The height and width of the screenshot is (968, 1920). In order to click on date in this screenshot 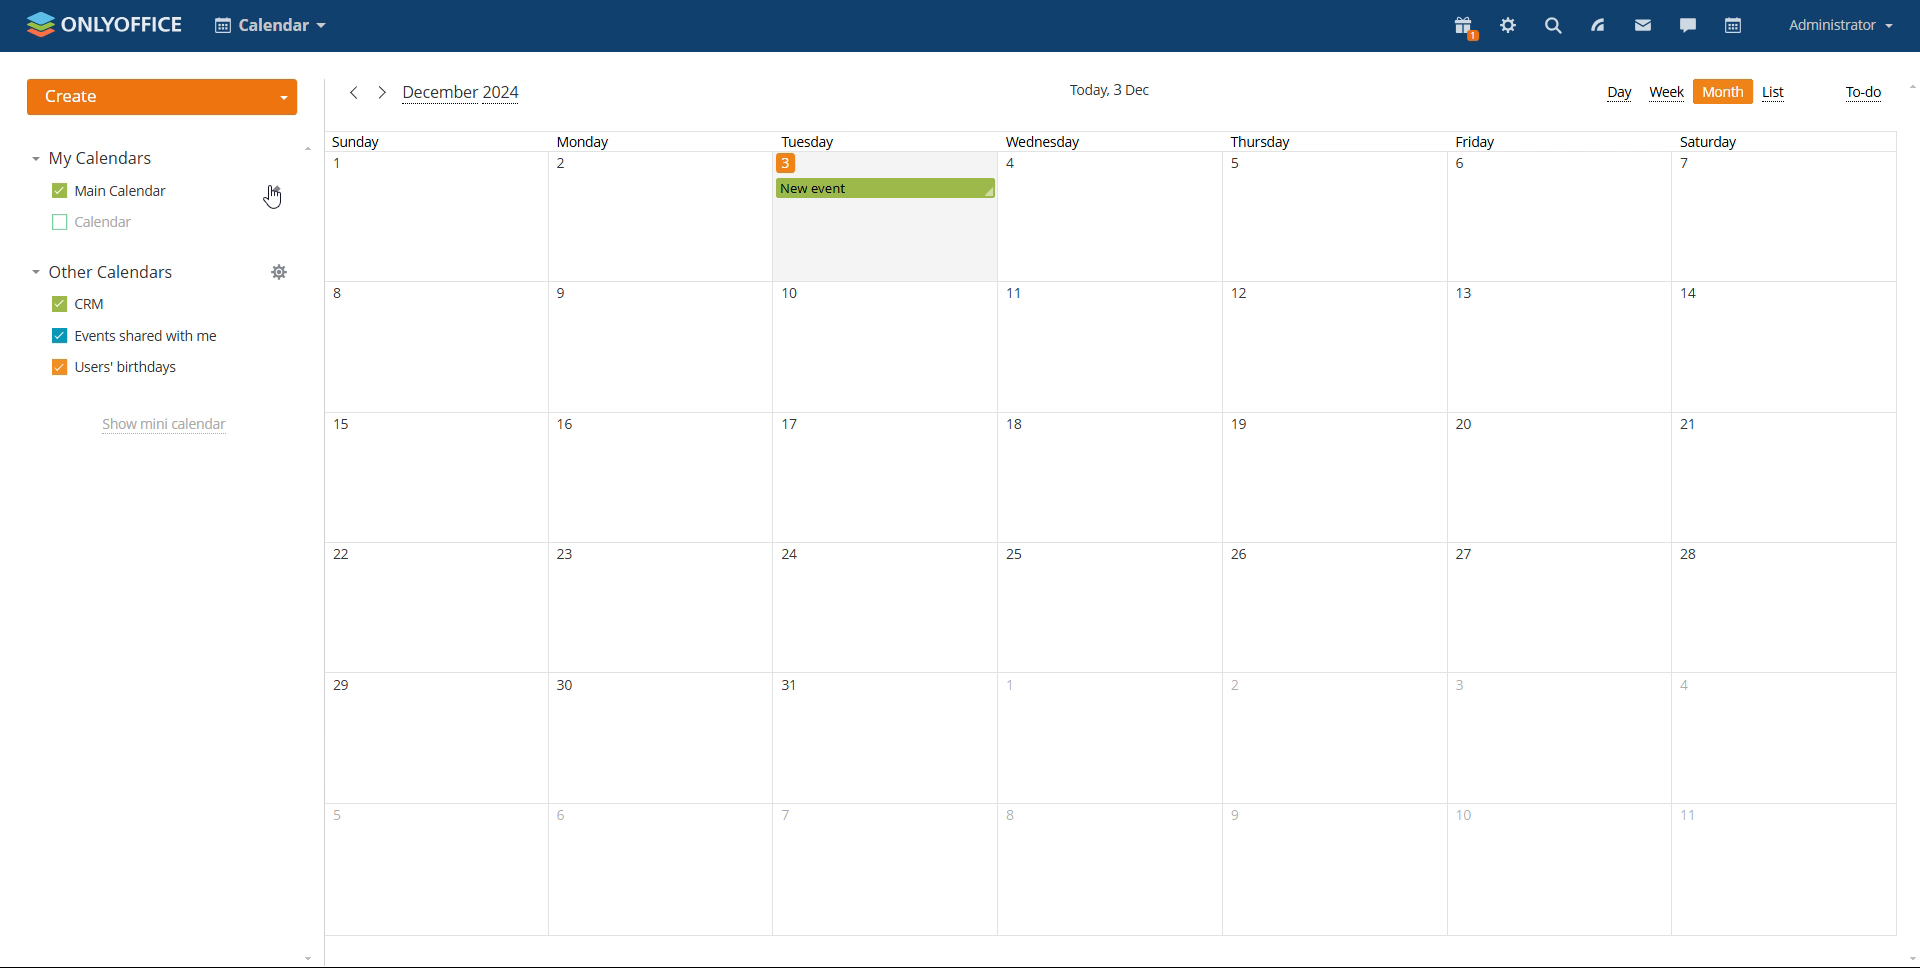, I will do `click(1331, 738)`.